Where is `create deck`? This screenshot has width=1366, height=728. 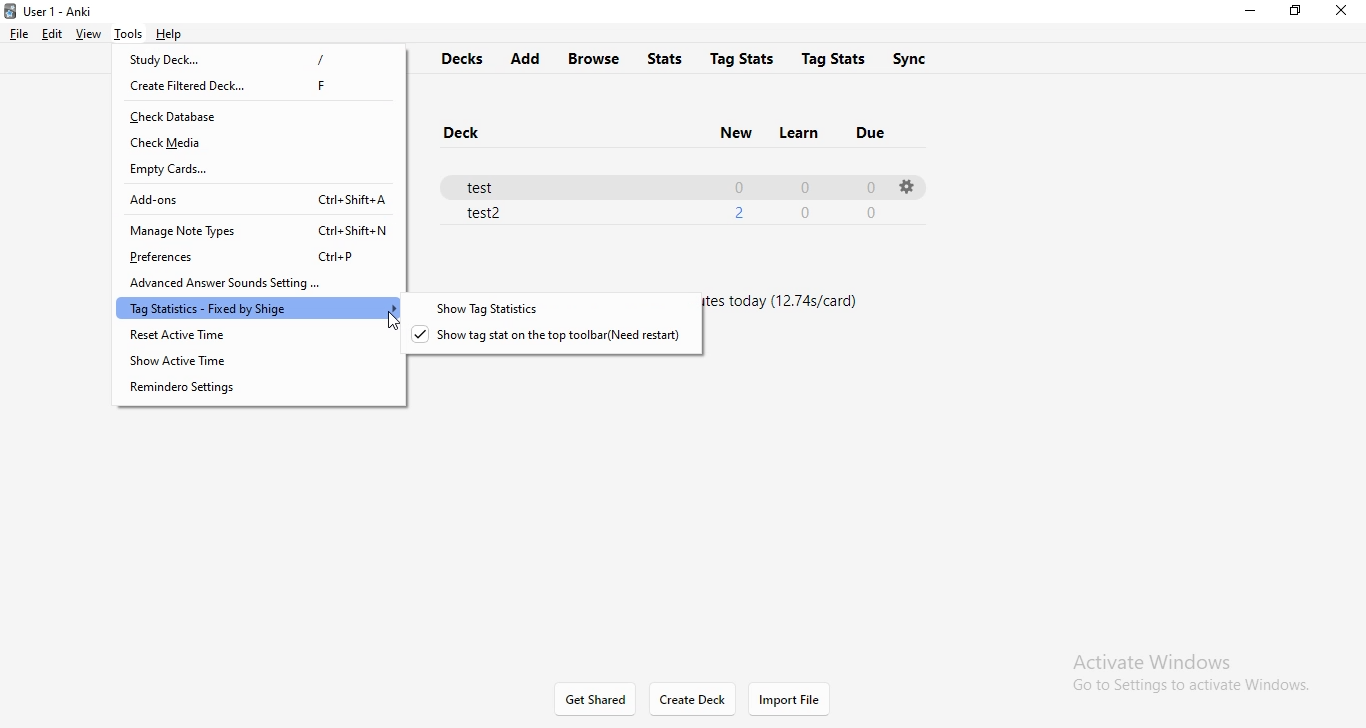
create deck is located at coordinates (691, 702).